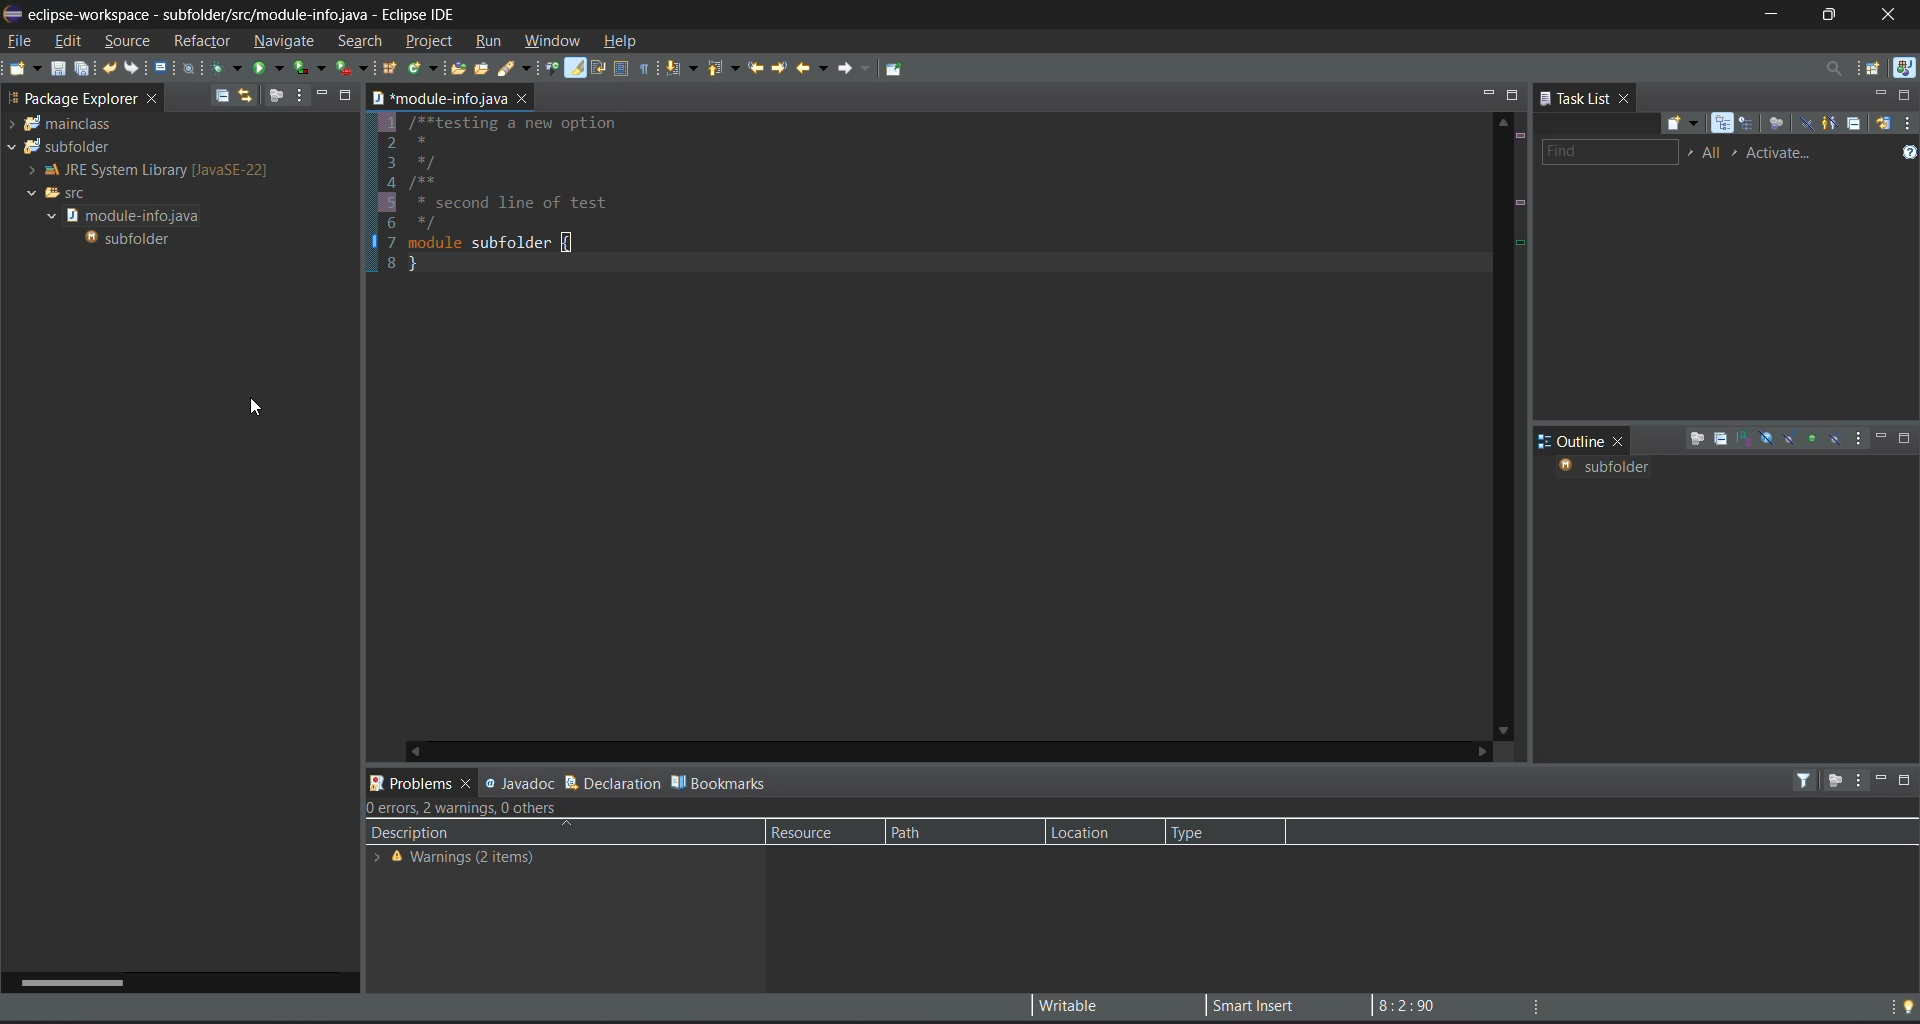 The image size is (1920, 1024). I want to click on collapse all, so click(222, 95).